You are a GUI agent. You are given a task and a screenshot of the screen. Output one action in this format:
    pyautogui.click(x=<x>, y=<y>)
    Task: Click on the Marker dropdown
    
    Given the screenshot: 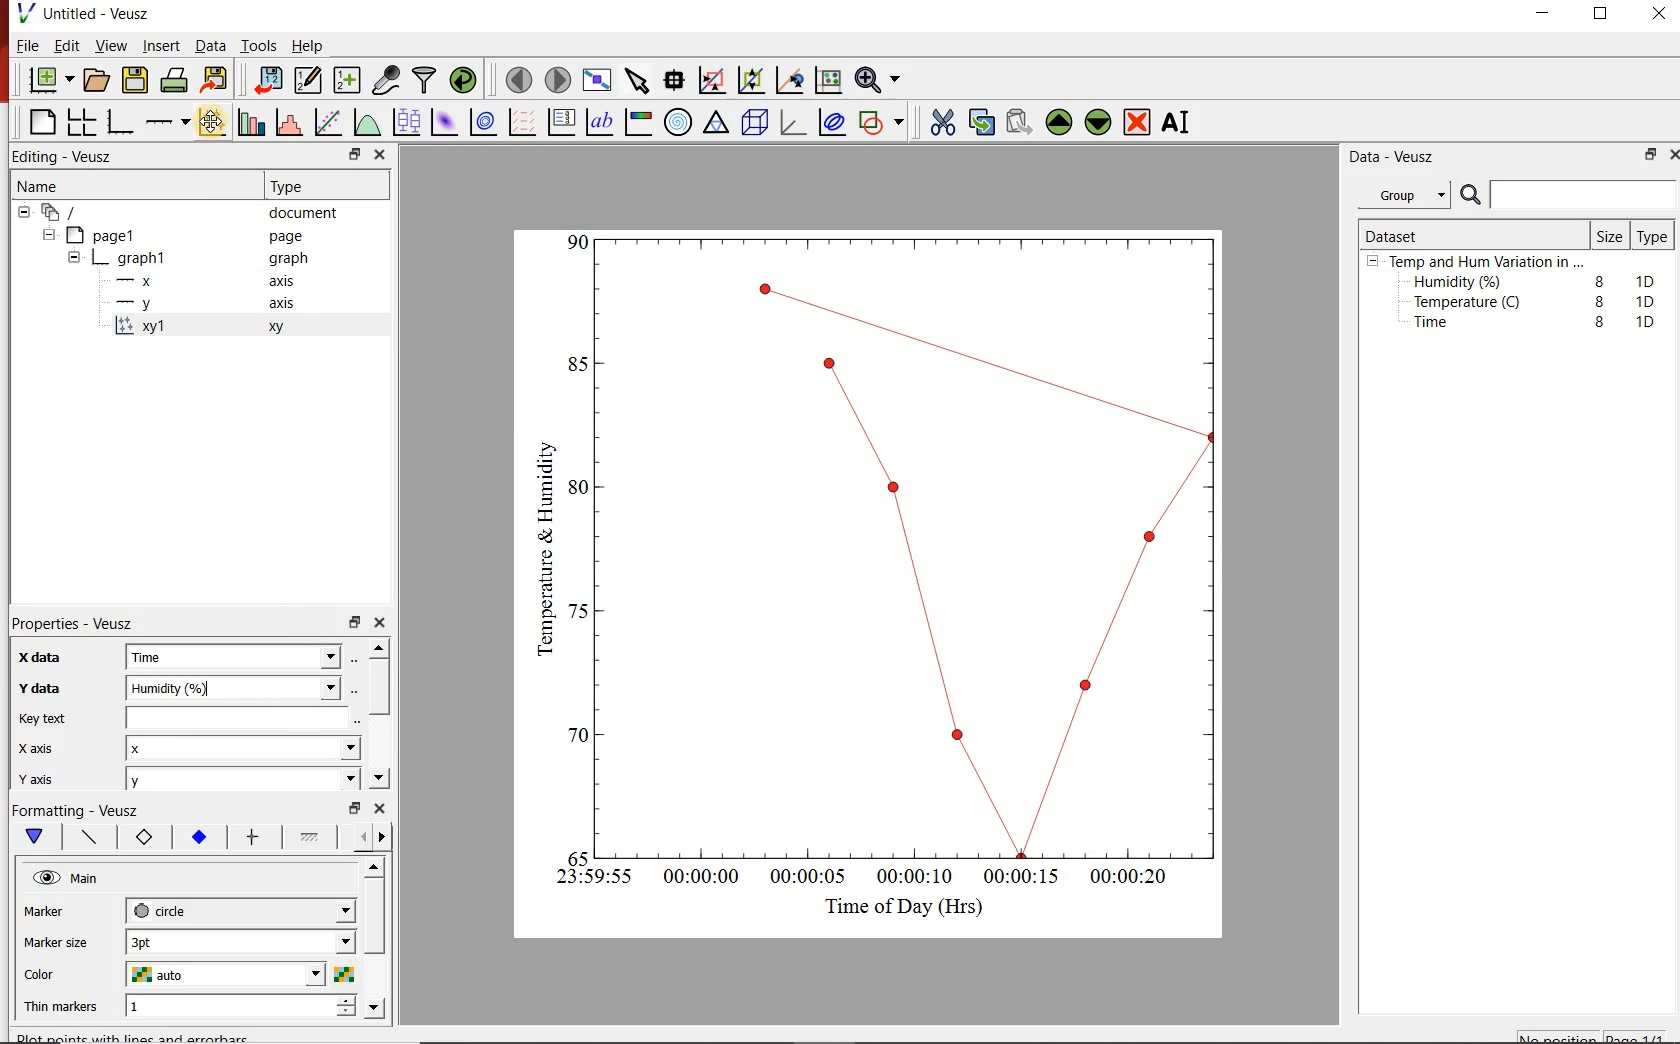 What is the action you would take?
    pyautogui.click(x=315, y=911)
    